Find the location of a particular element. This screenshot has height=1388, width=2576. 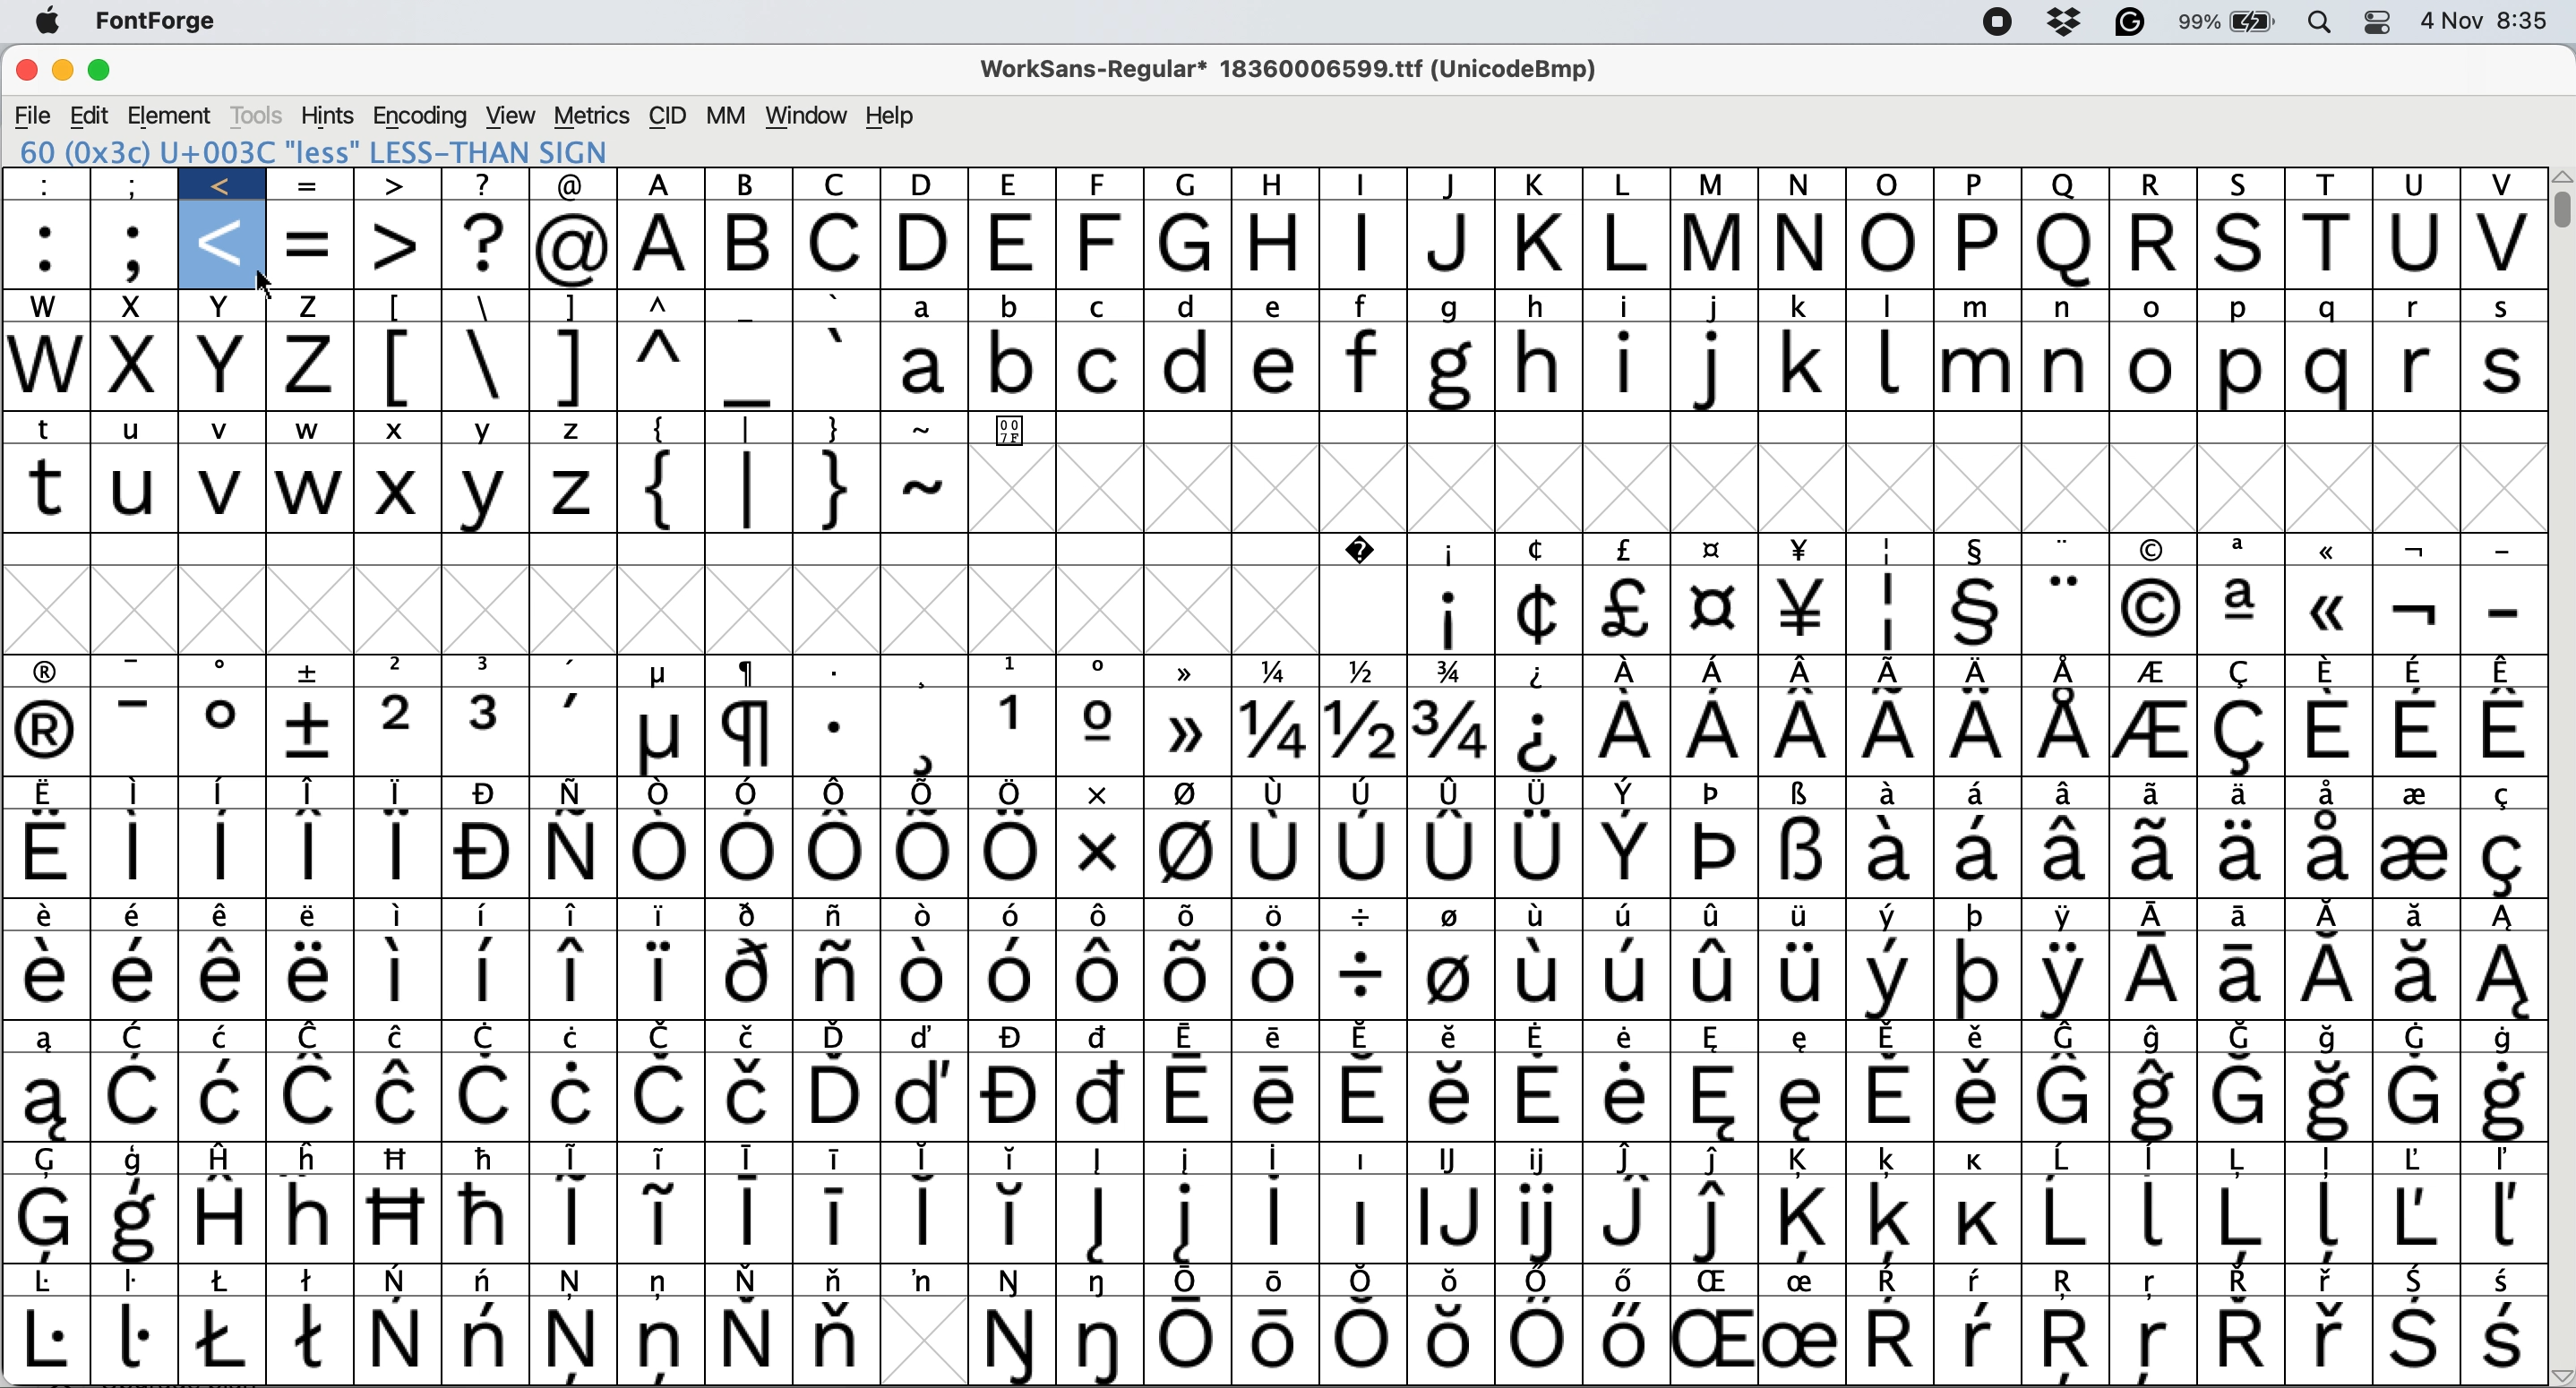

Symbol is located at coordinates (2417, 673).